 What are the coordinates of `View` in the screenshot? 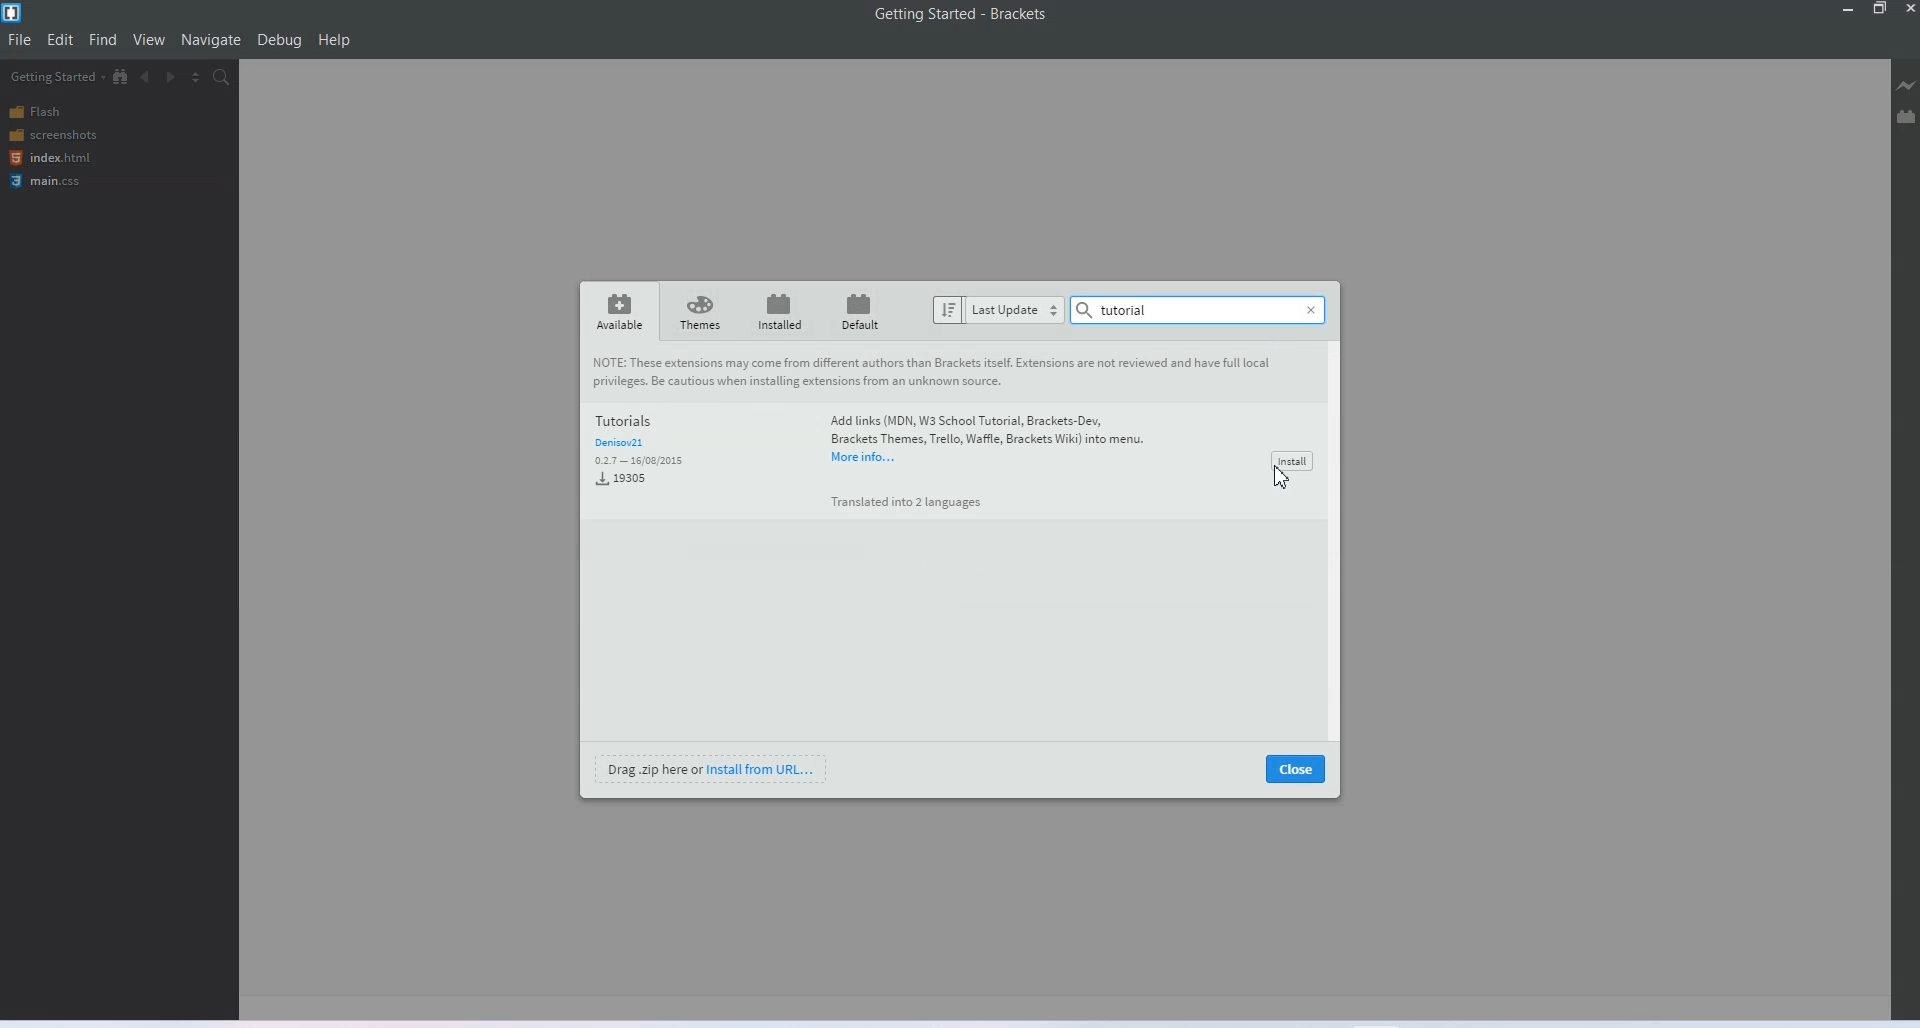 It's located at (150, 40).